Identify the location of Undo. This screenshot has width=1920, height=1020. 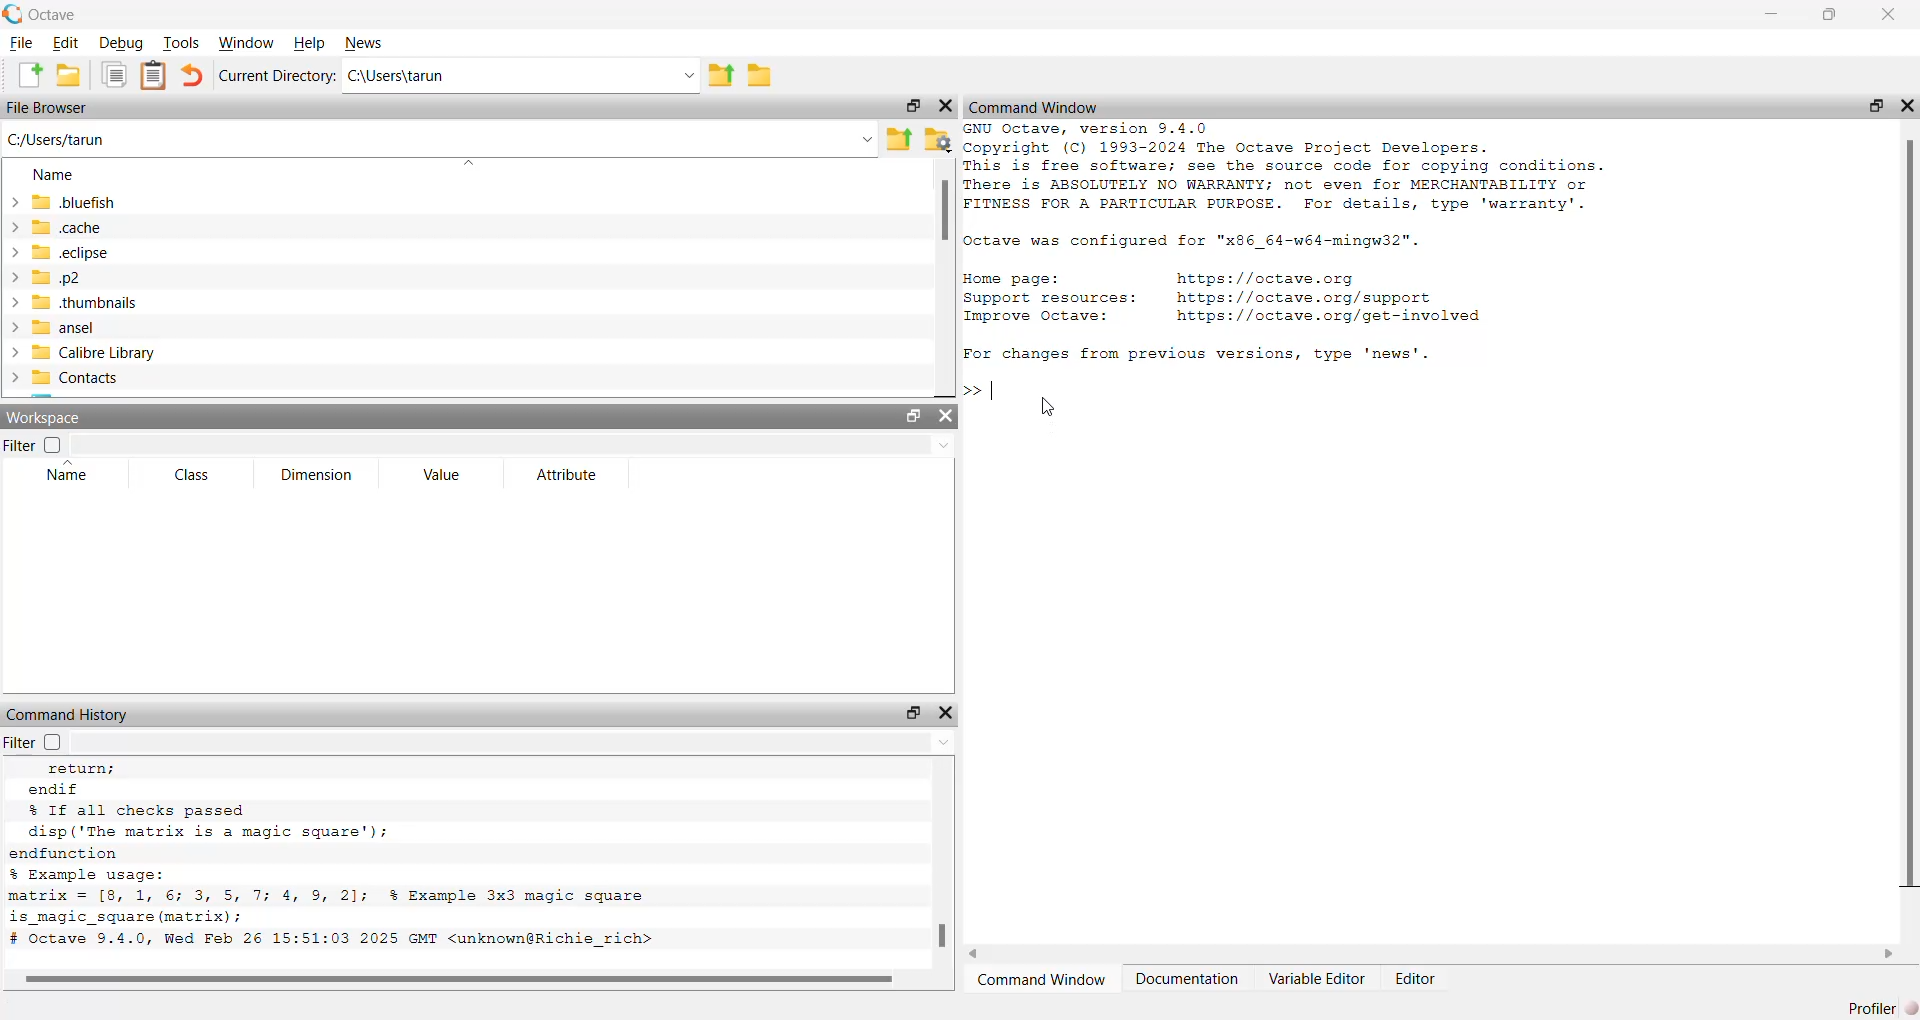
(192, 75).